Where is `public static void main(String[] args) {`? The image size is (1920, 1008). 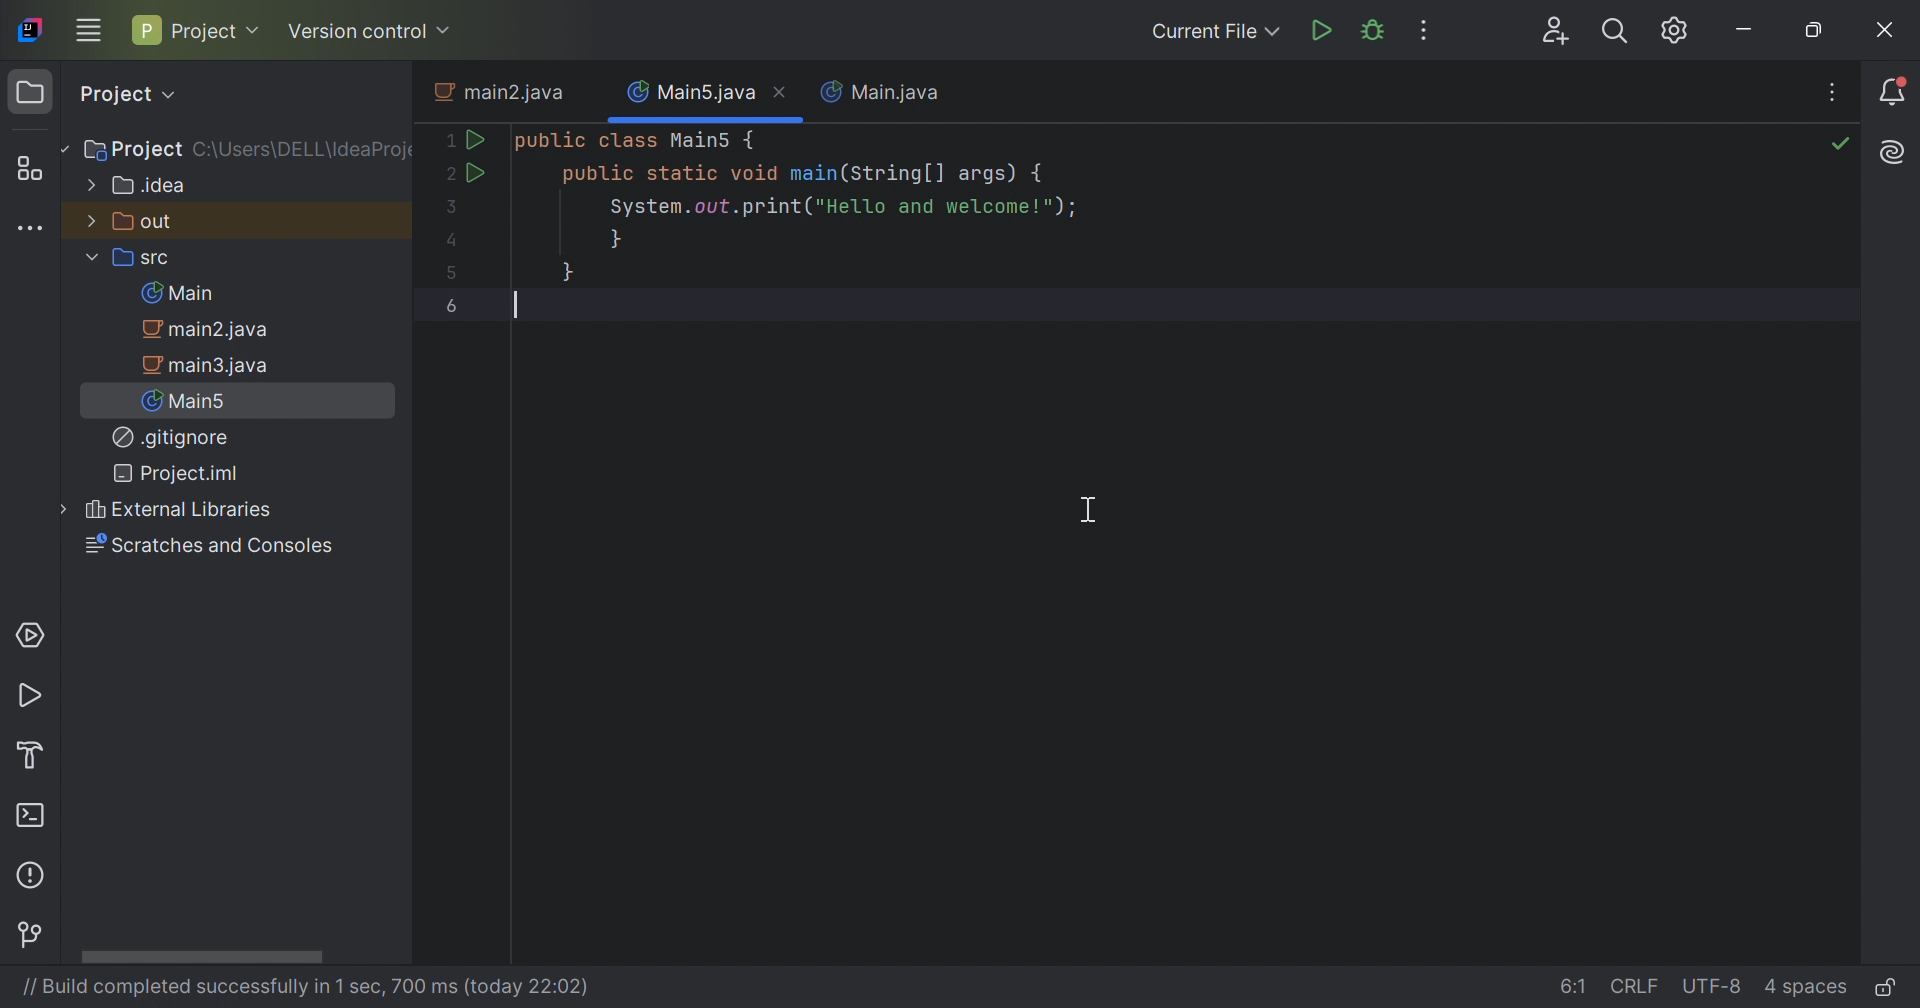 public static void main(String[] args) { is located at coordinates (805, 174).